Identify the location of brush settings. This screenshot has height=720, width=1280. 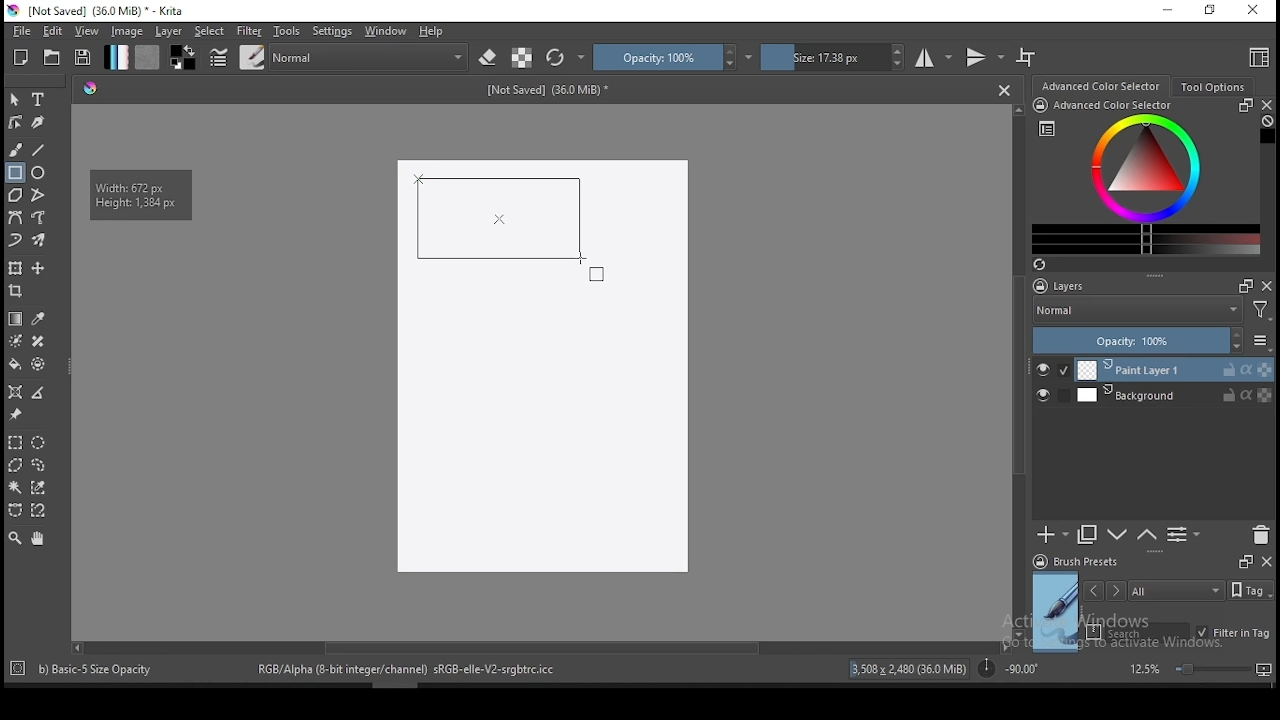
(217, 57).